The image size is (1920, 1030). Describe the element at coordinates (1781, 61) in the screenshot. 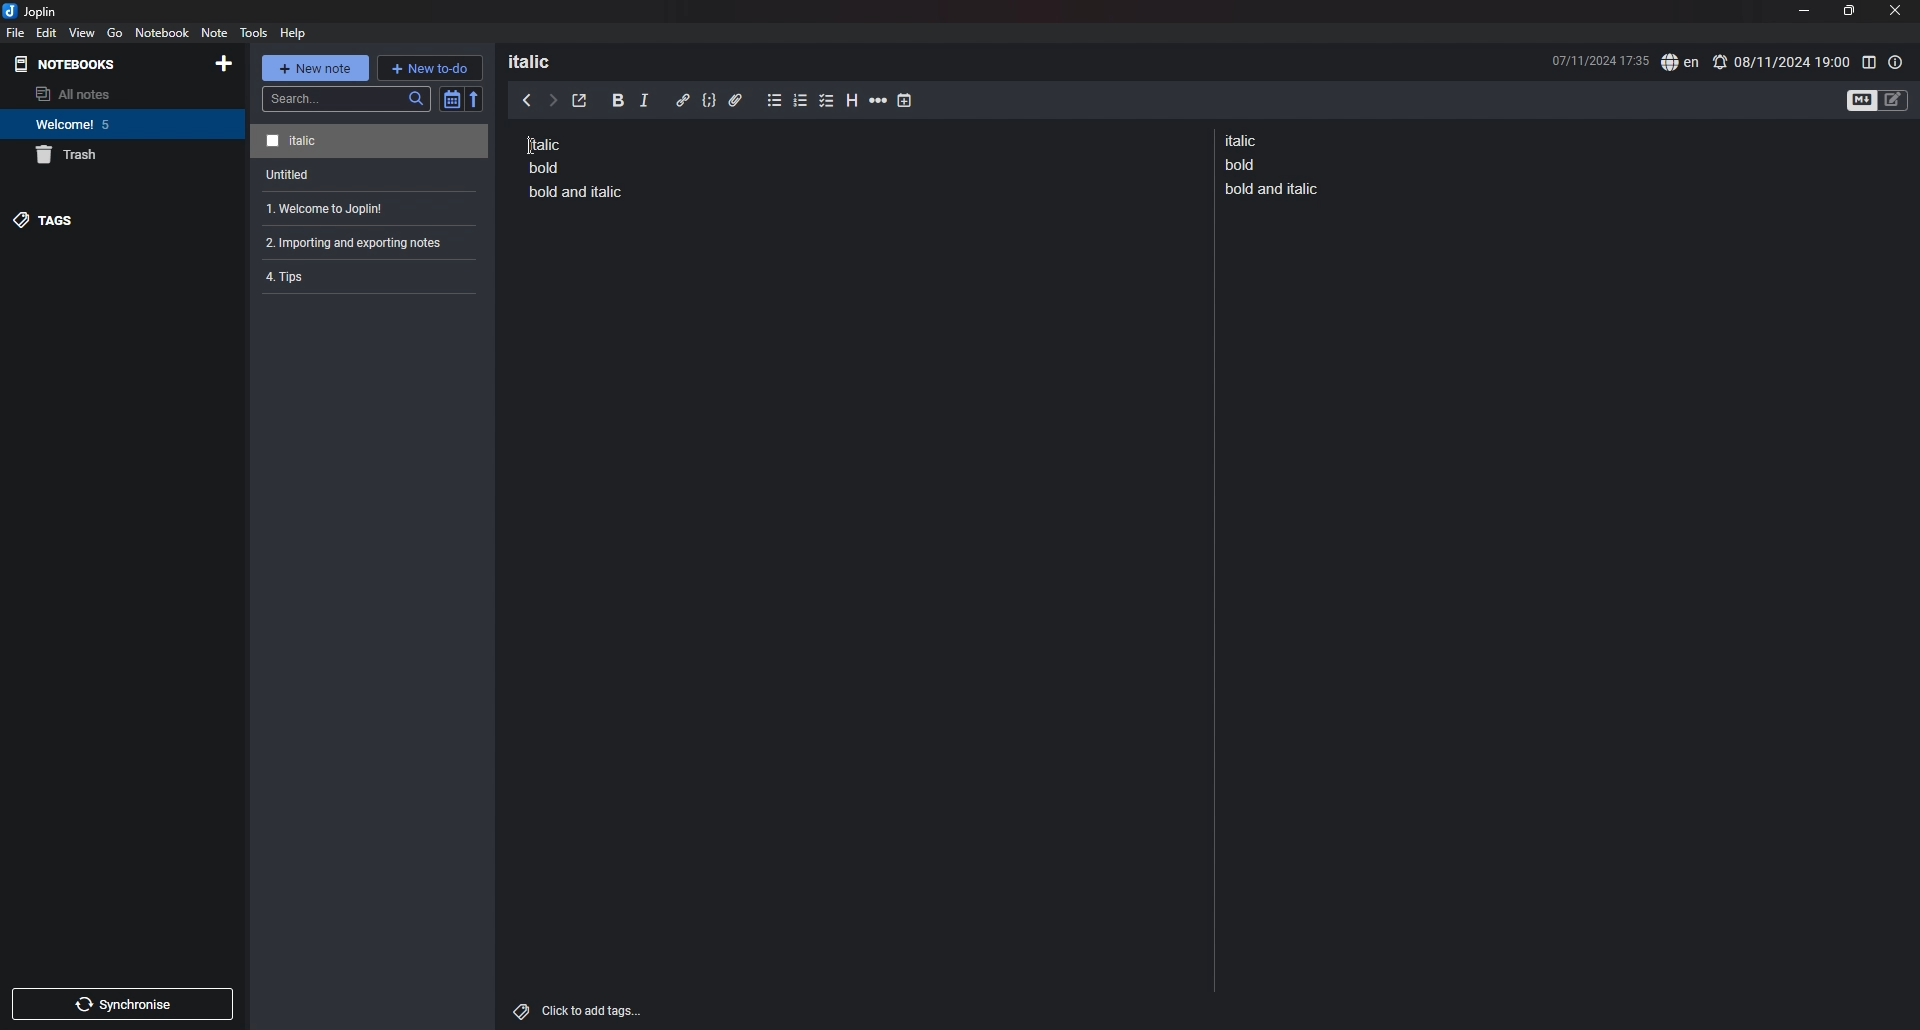

I see `set alarm` at that location.